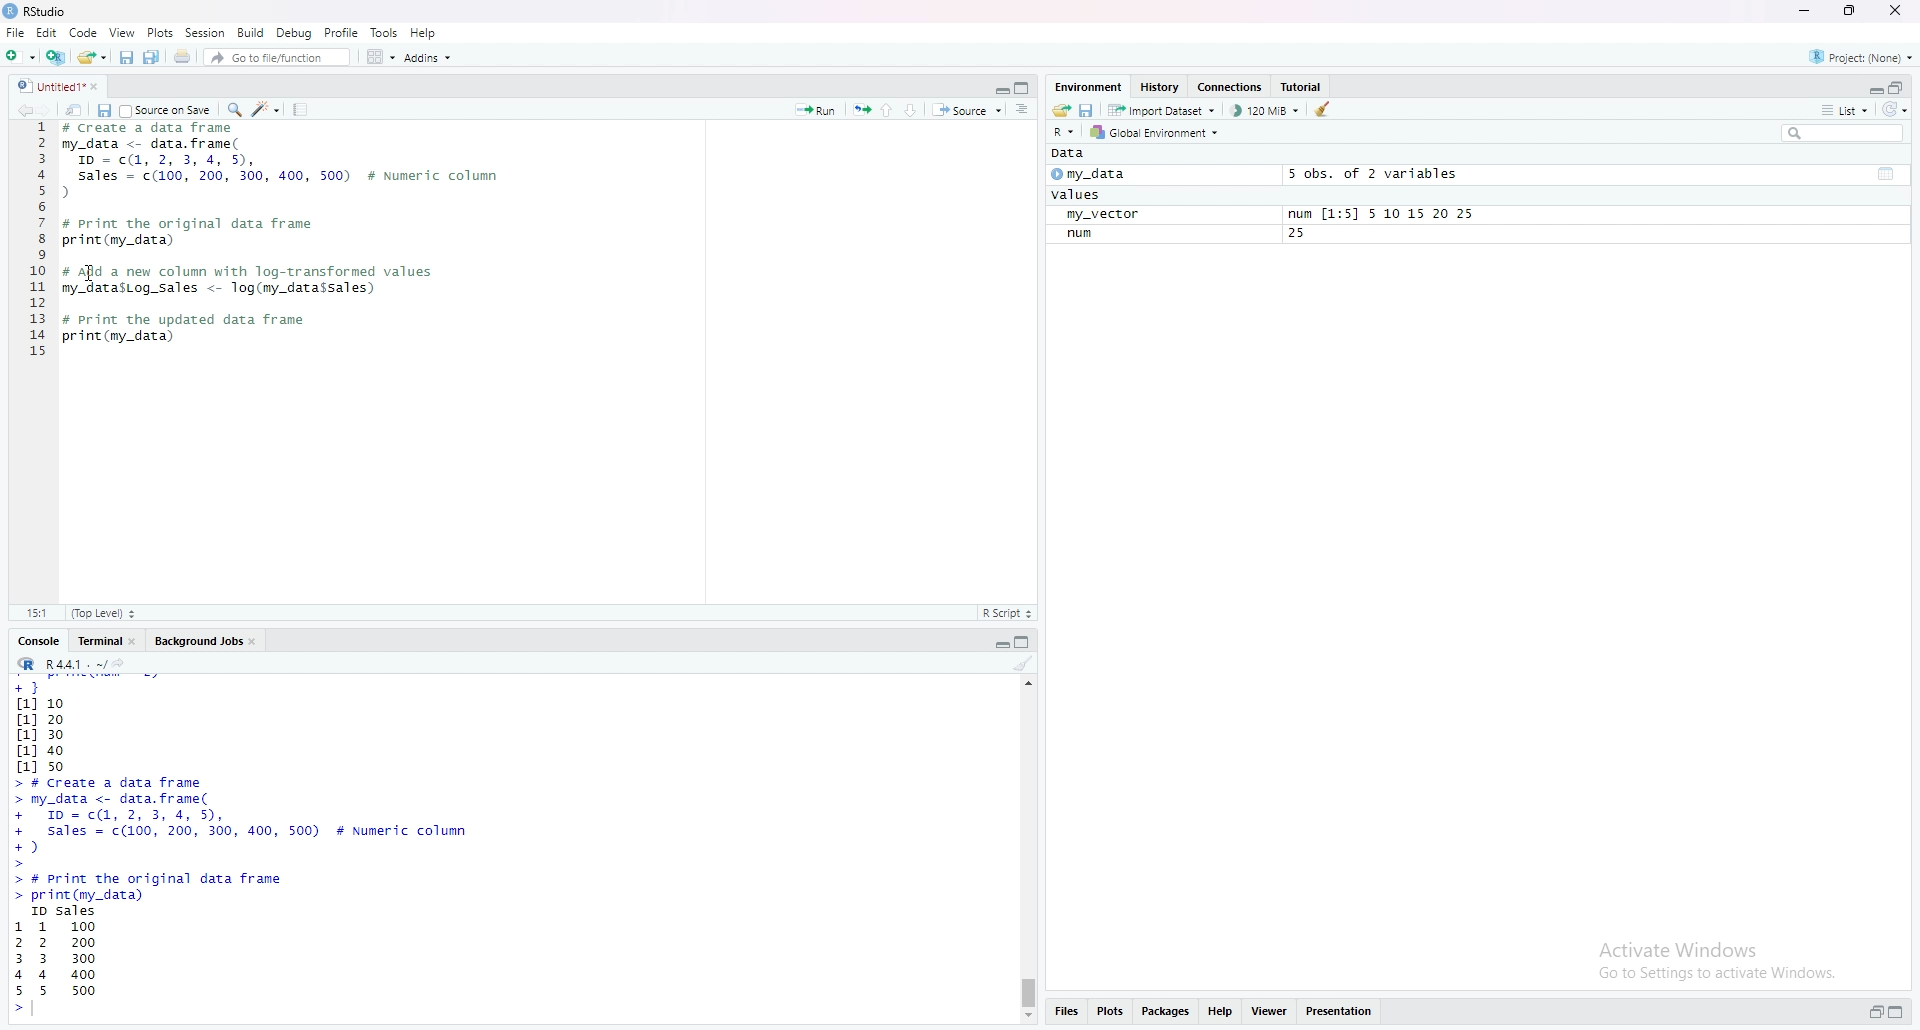 The width and height of the screenshot is (1920, 1030). What do you see at coordinates (154, 33) in the screenshot?
I see `Plots` at bounding box center [154, 33].